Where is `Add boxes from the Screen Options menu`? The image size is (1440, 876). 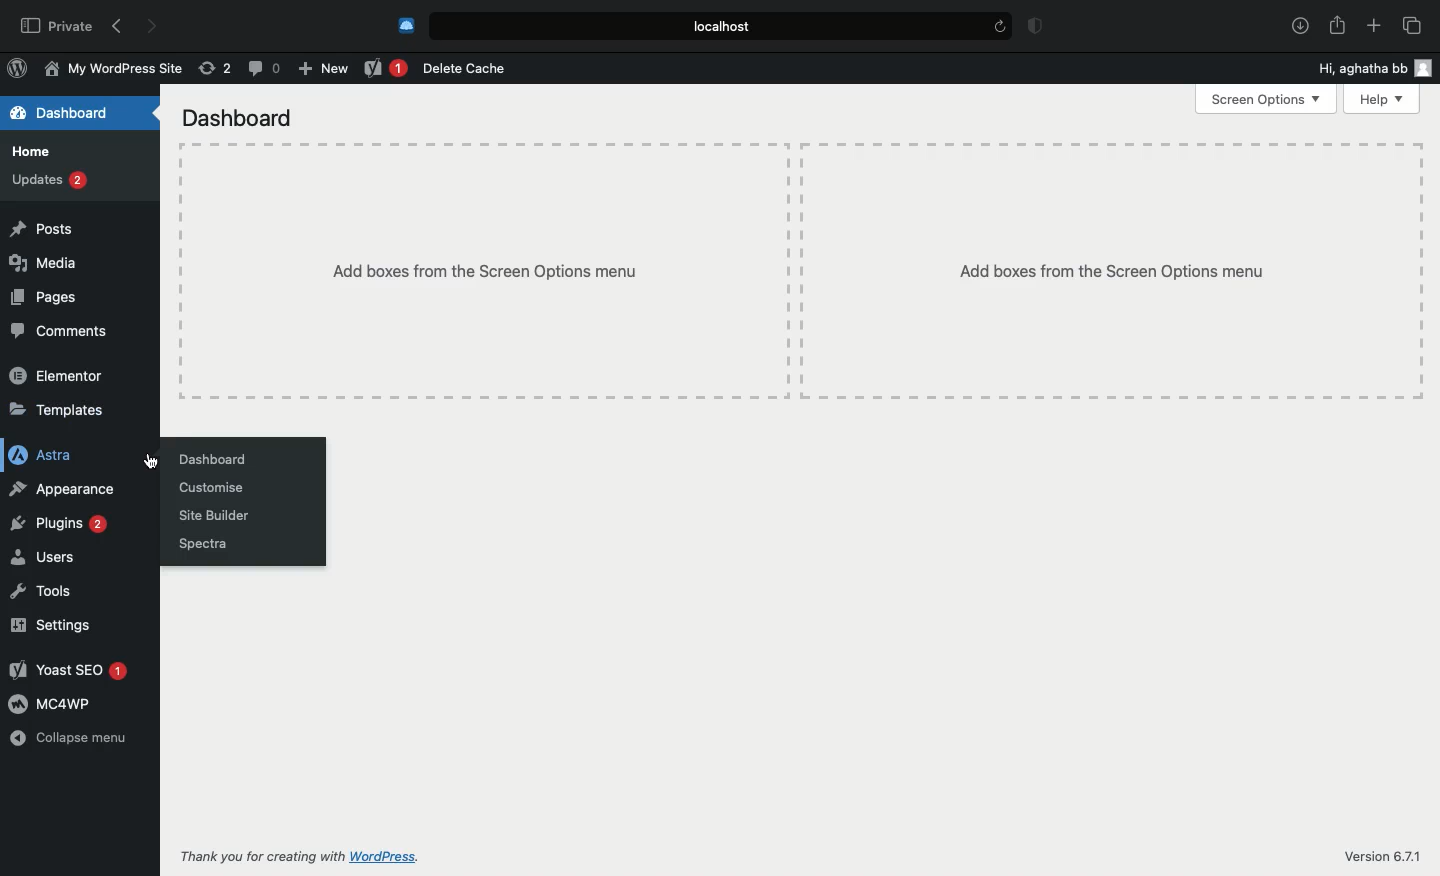
Add boxes from the Screen Options menu is located at coordinates (1116, 272).